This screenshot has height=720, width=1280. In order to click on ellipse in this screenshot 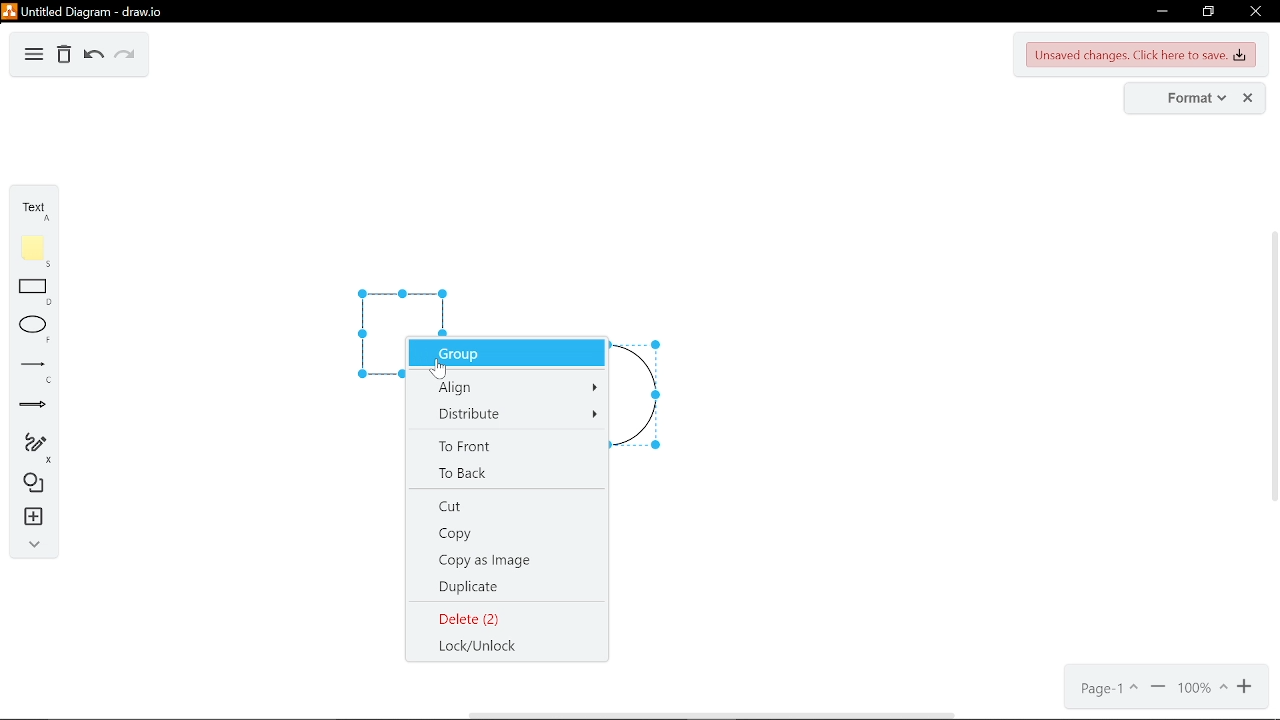, I will do `click(30, 332)`.